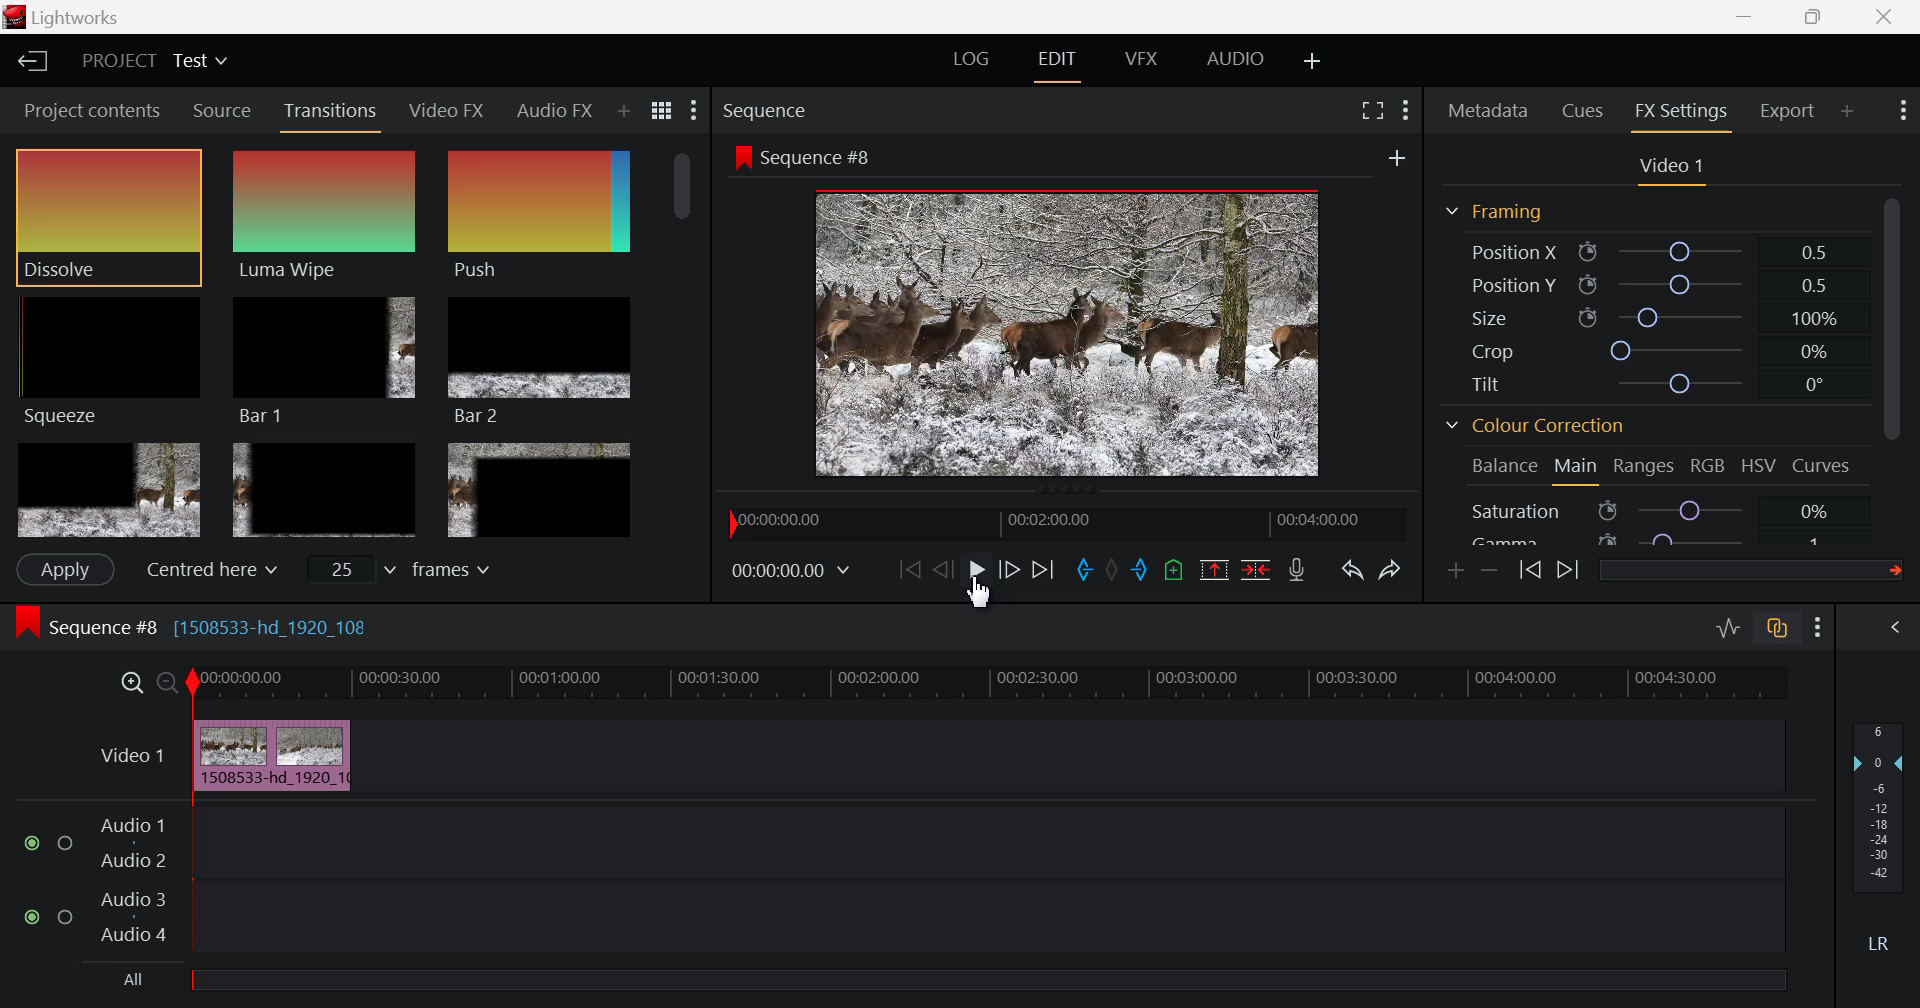 The image size is (1920, 1008). Describe the element at coordinates (1140, 571) in the screenshot. I see `Out mark` at that location.